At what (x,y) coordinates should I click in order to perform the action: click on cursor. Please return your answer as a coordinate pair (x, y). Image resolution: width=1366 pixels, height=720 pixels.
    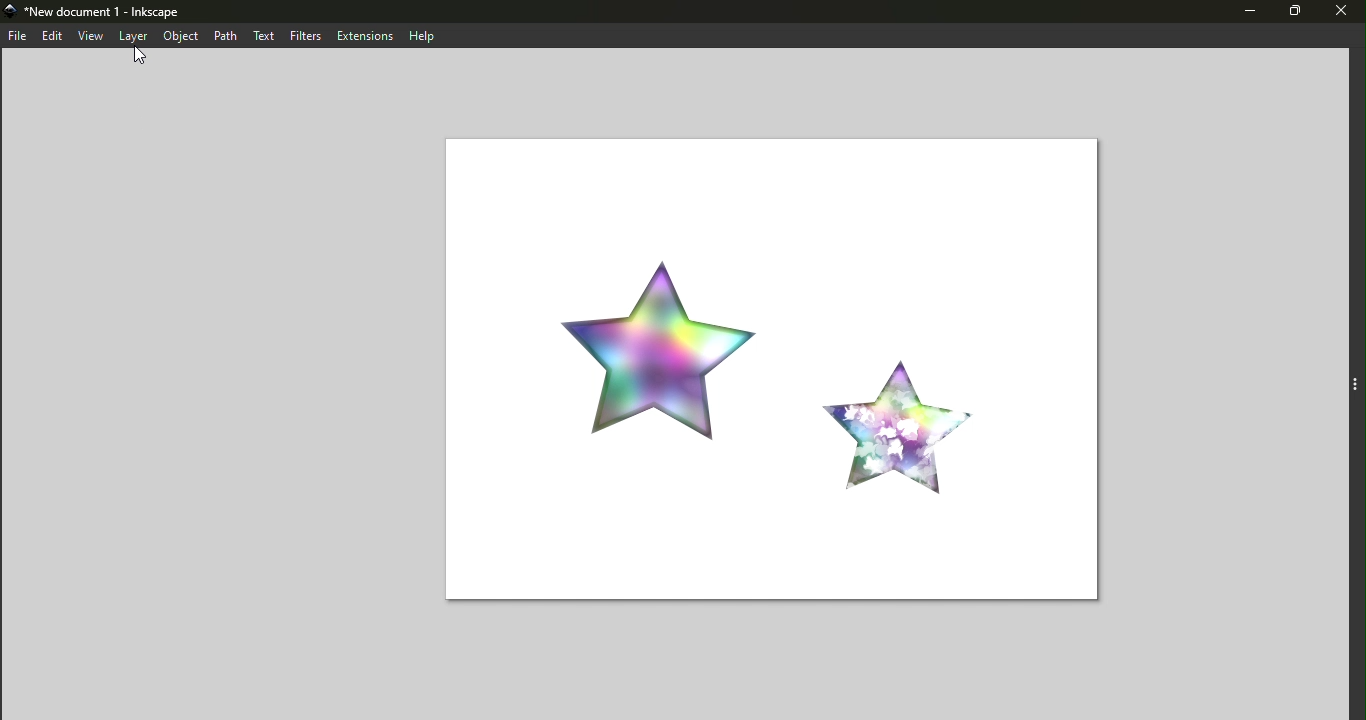
    Looking at the image, I should click on (139, 57).